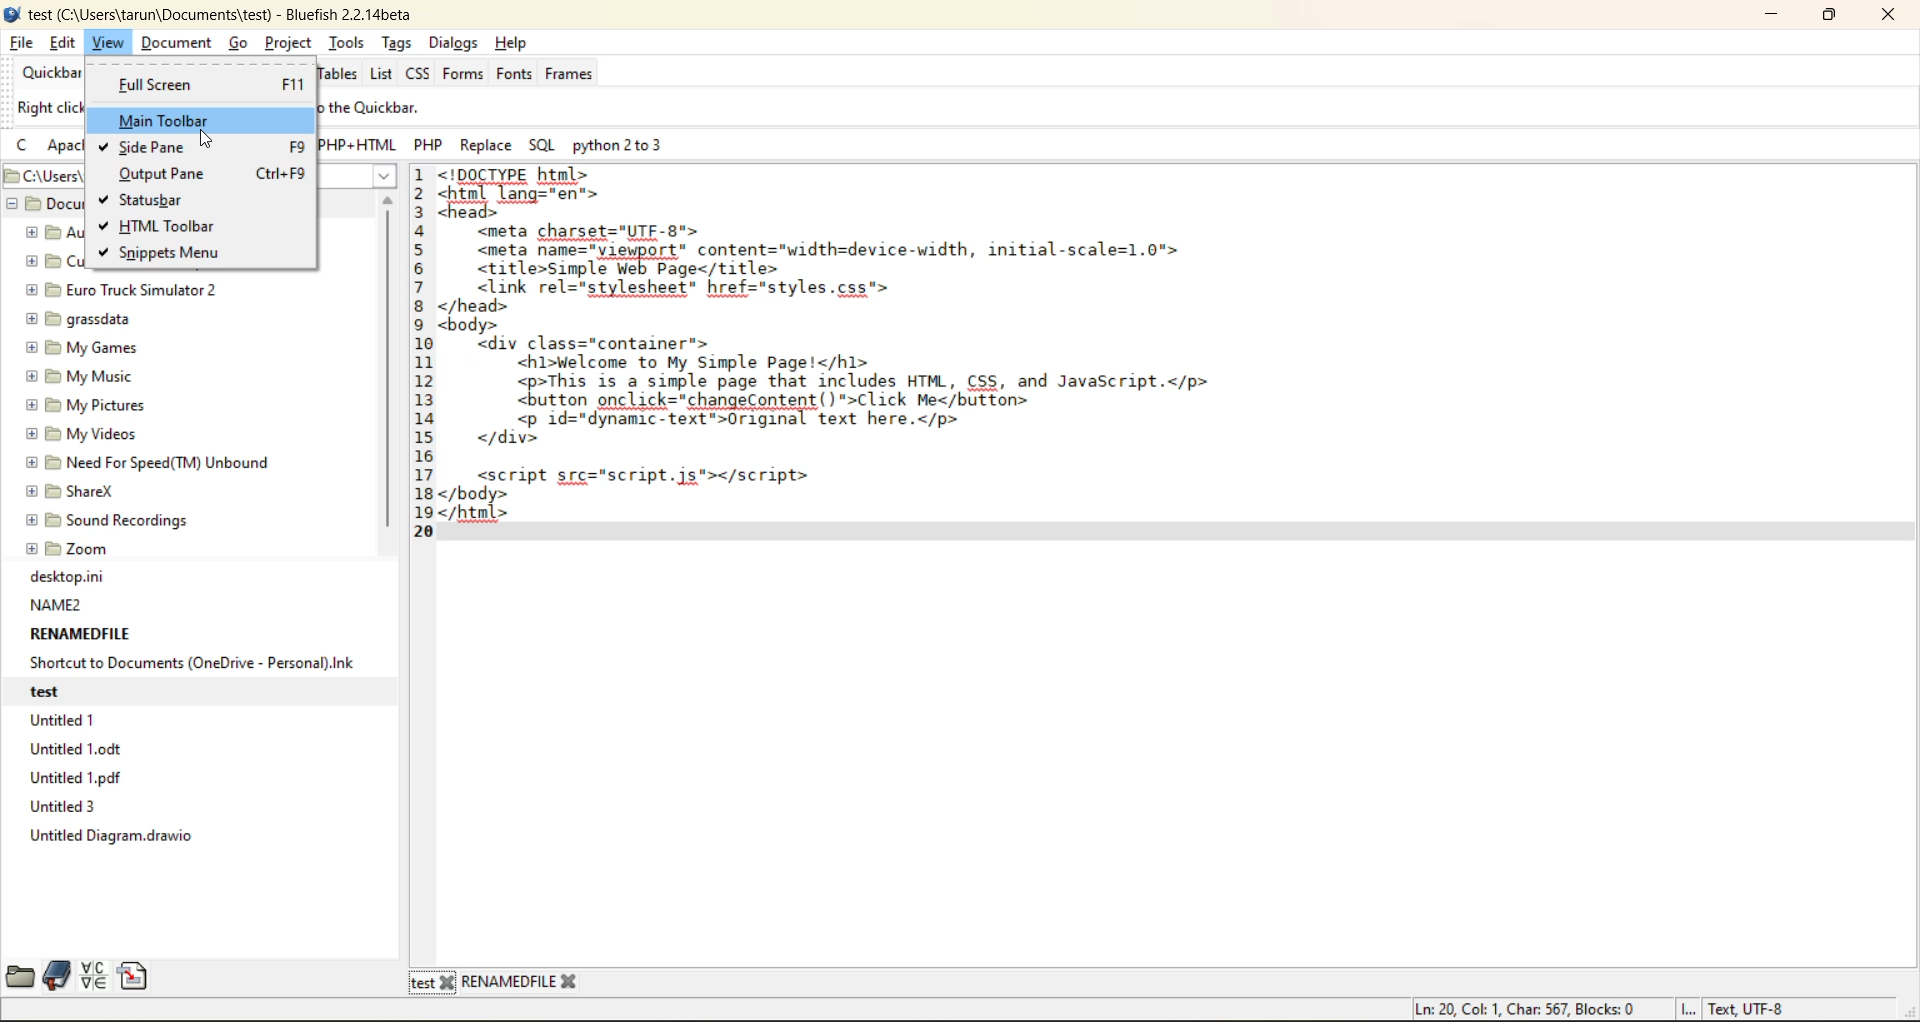 Image resolution: width=1920 pixels, height=1022 pixels. Describe the element at coordinates (168, 119) in the screenshot. I see `main toolbar` at that location.